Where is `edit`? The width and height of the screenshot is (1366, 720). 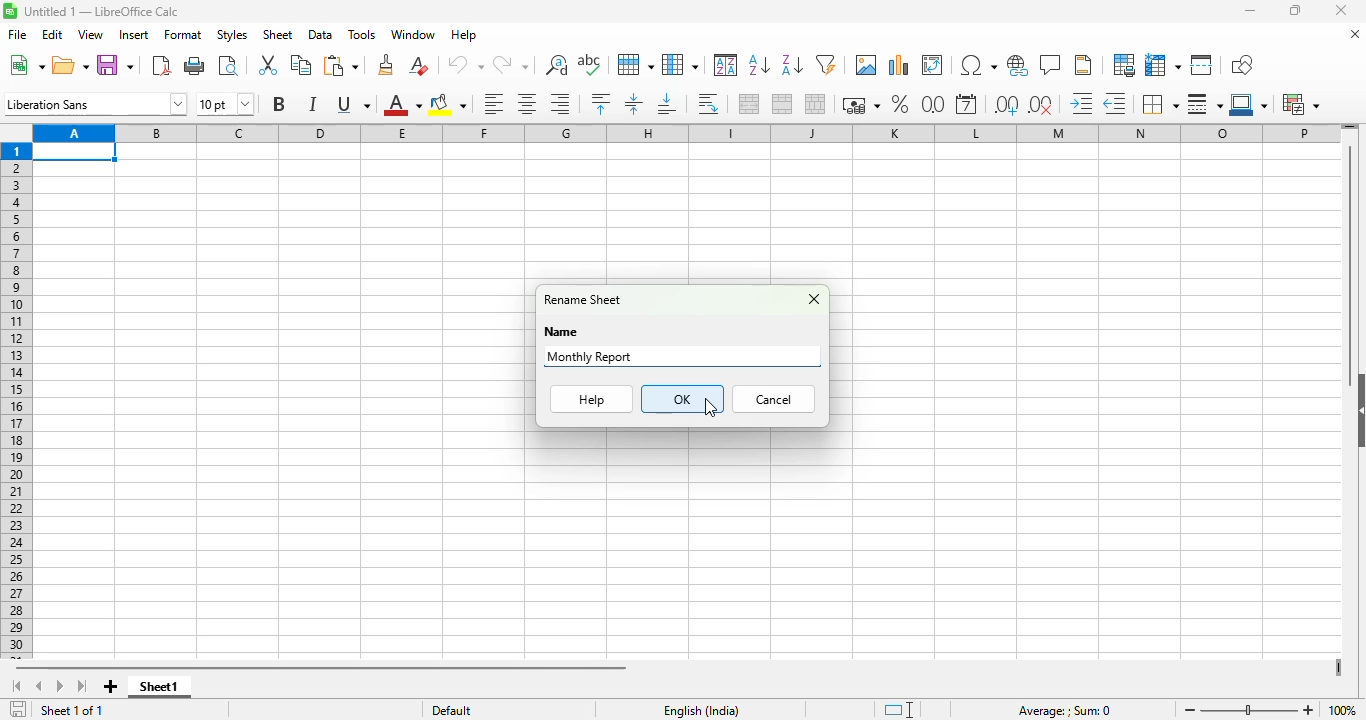
edit is located at coordinates (53, 34).